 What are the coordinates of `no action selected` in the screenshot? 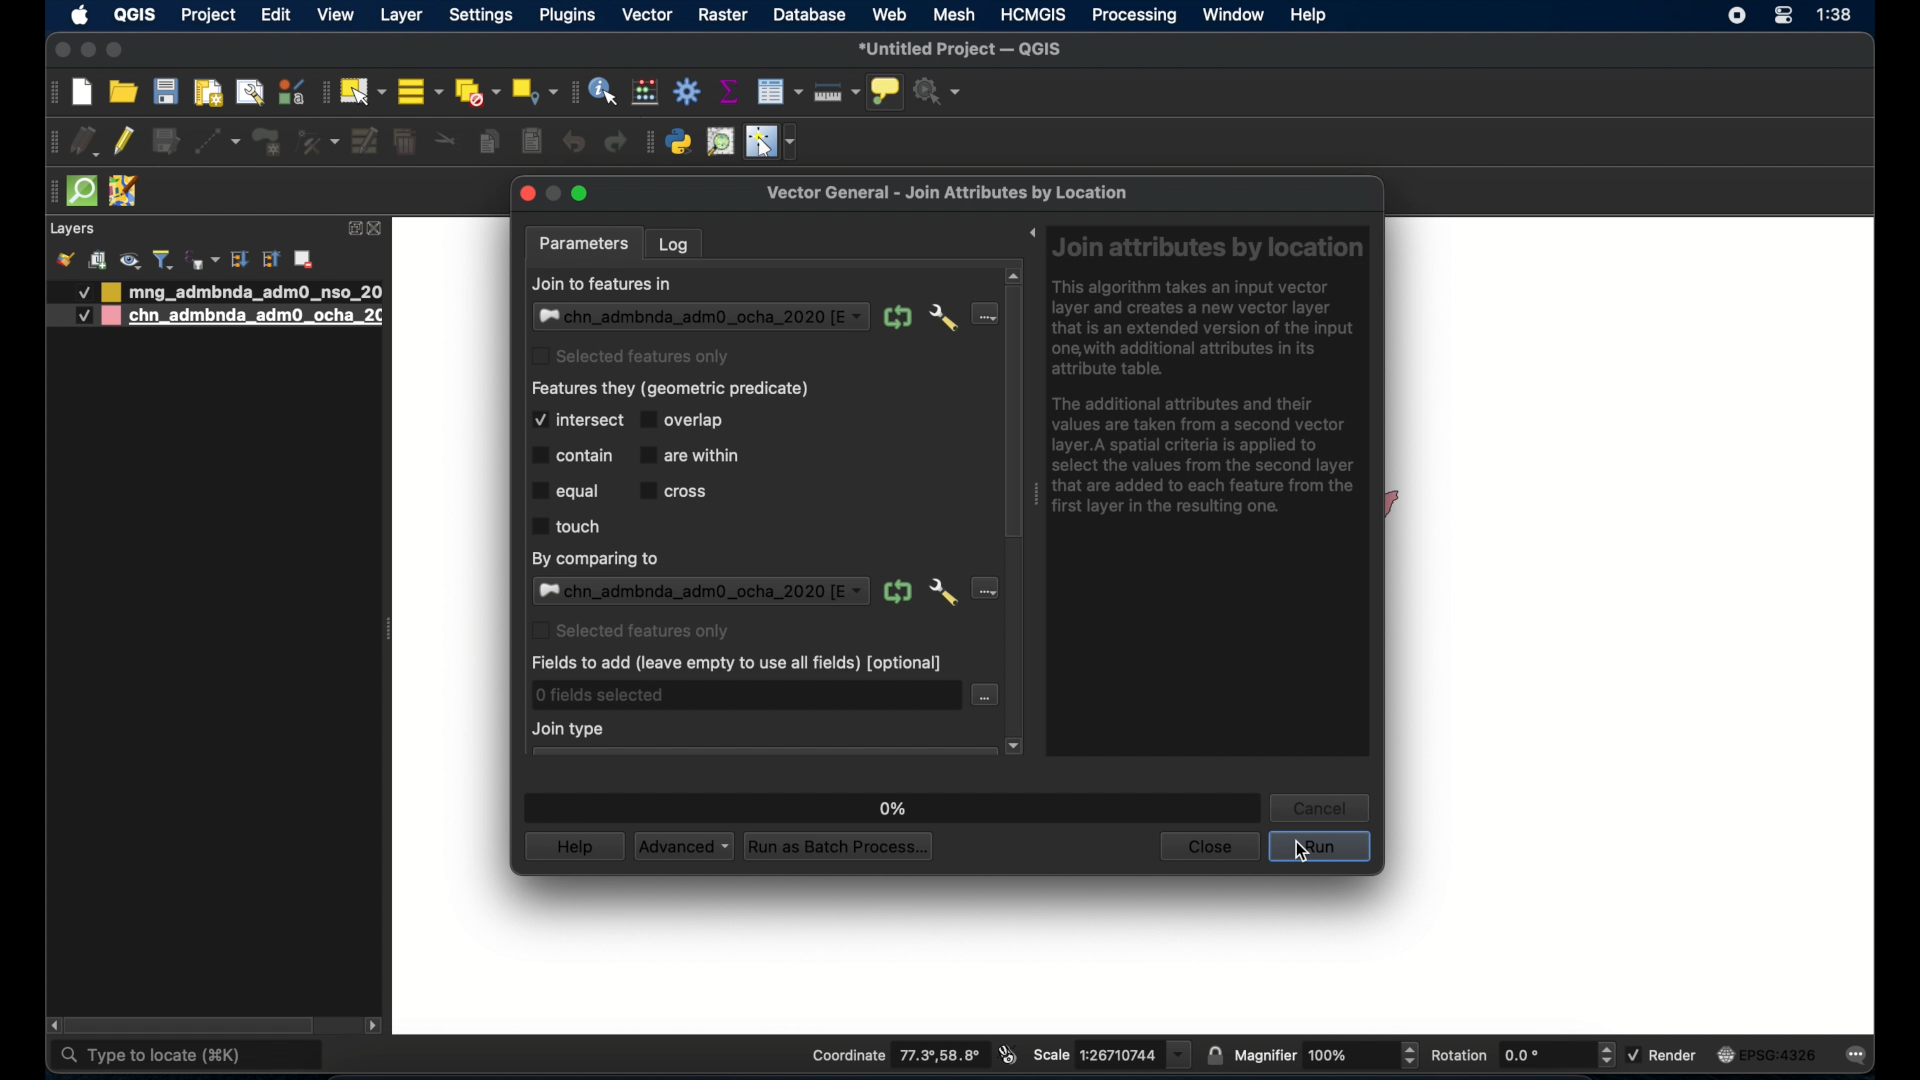 It's located at (941, 93).